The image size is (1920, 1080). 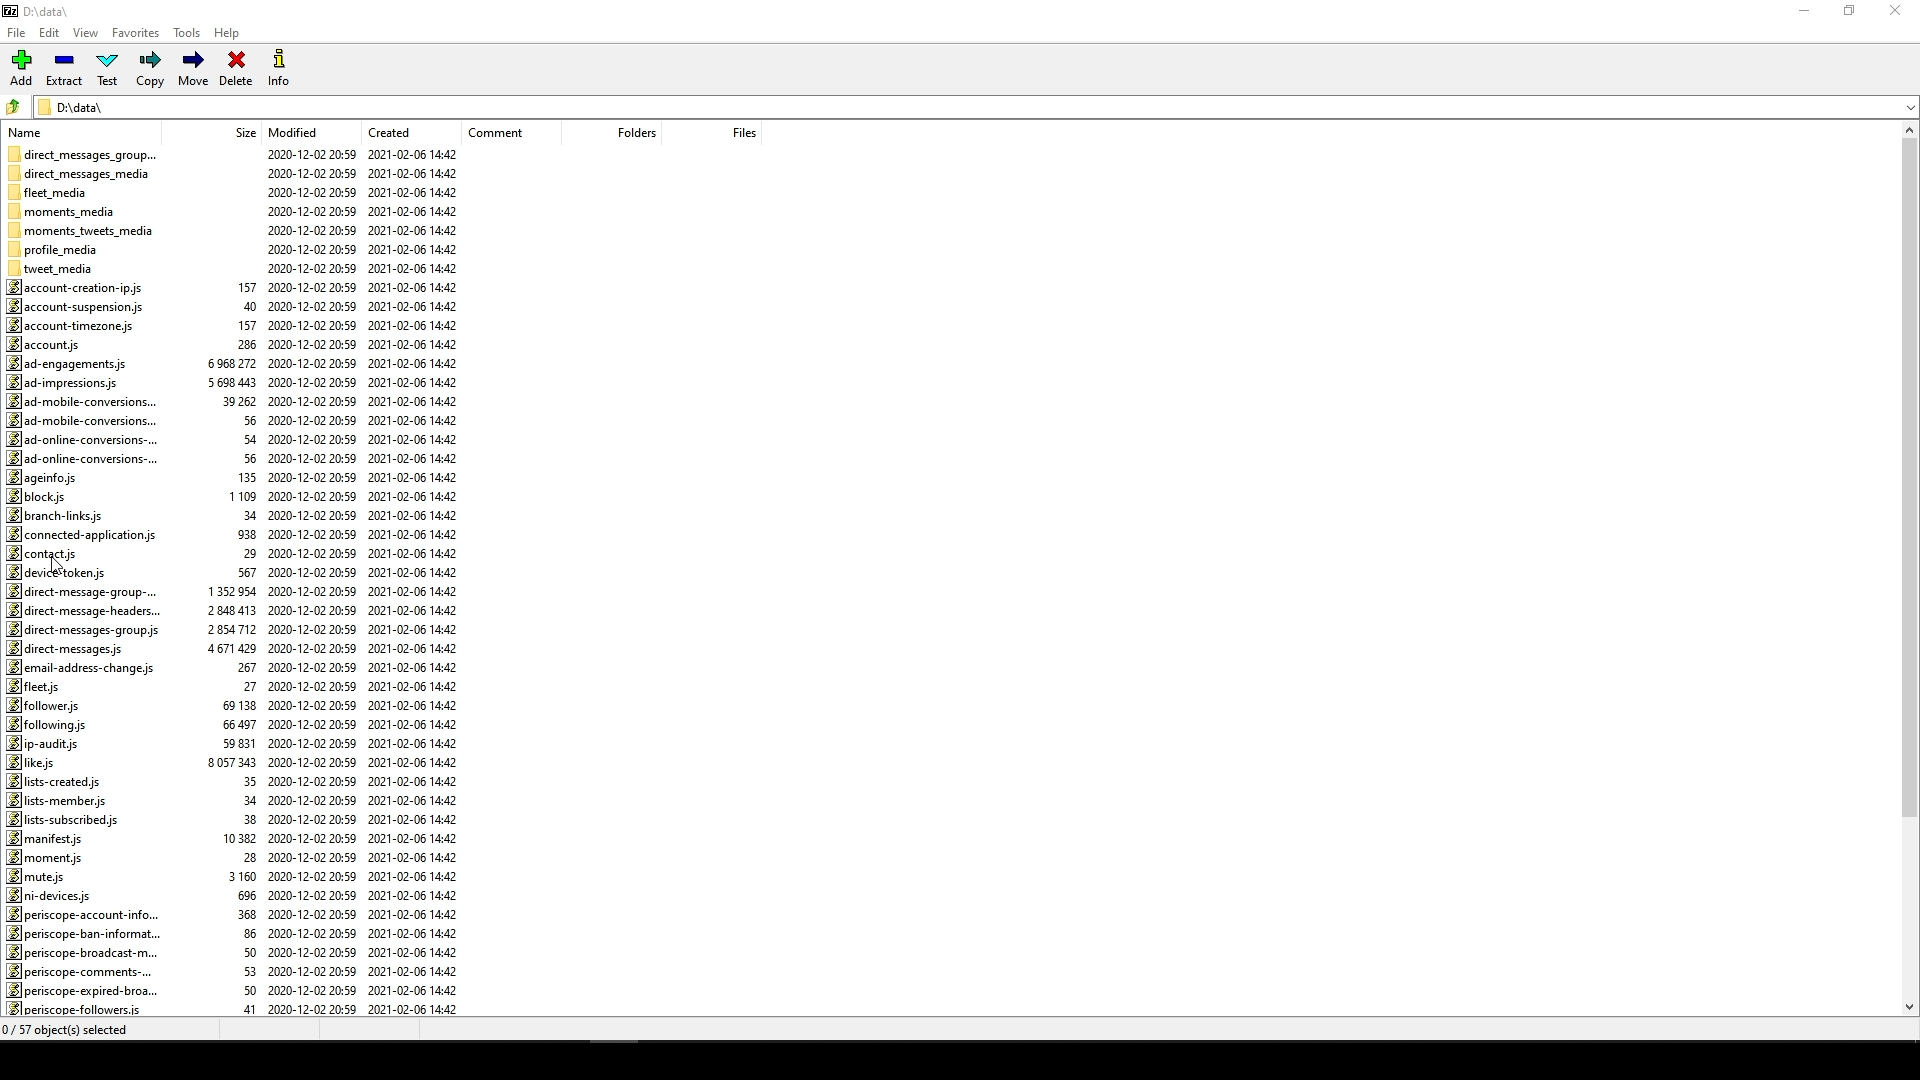 I want to click on D:\data\, so click(x=76, y=106).